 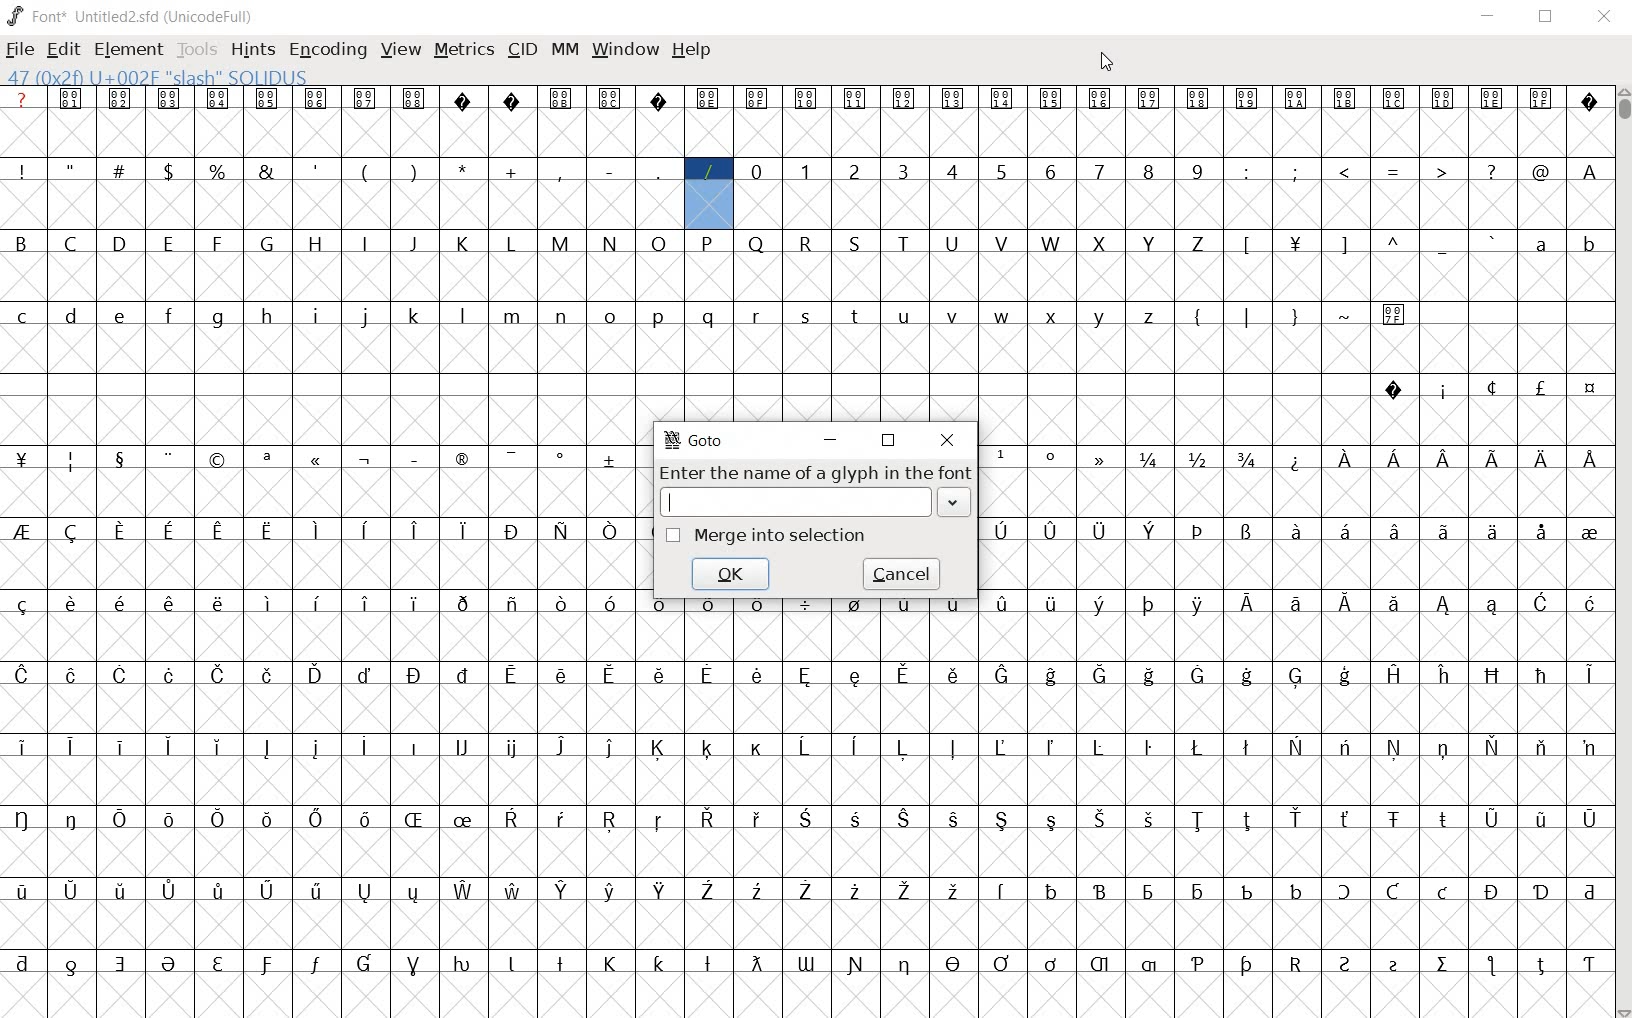 I want to click on glyph, so click(x=855, y=603).